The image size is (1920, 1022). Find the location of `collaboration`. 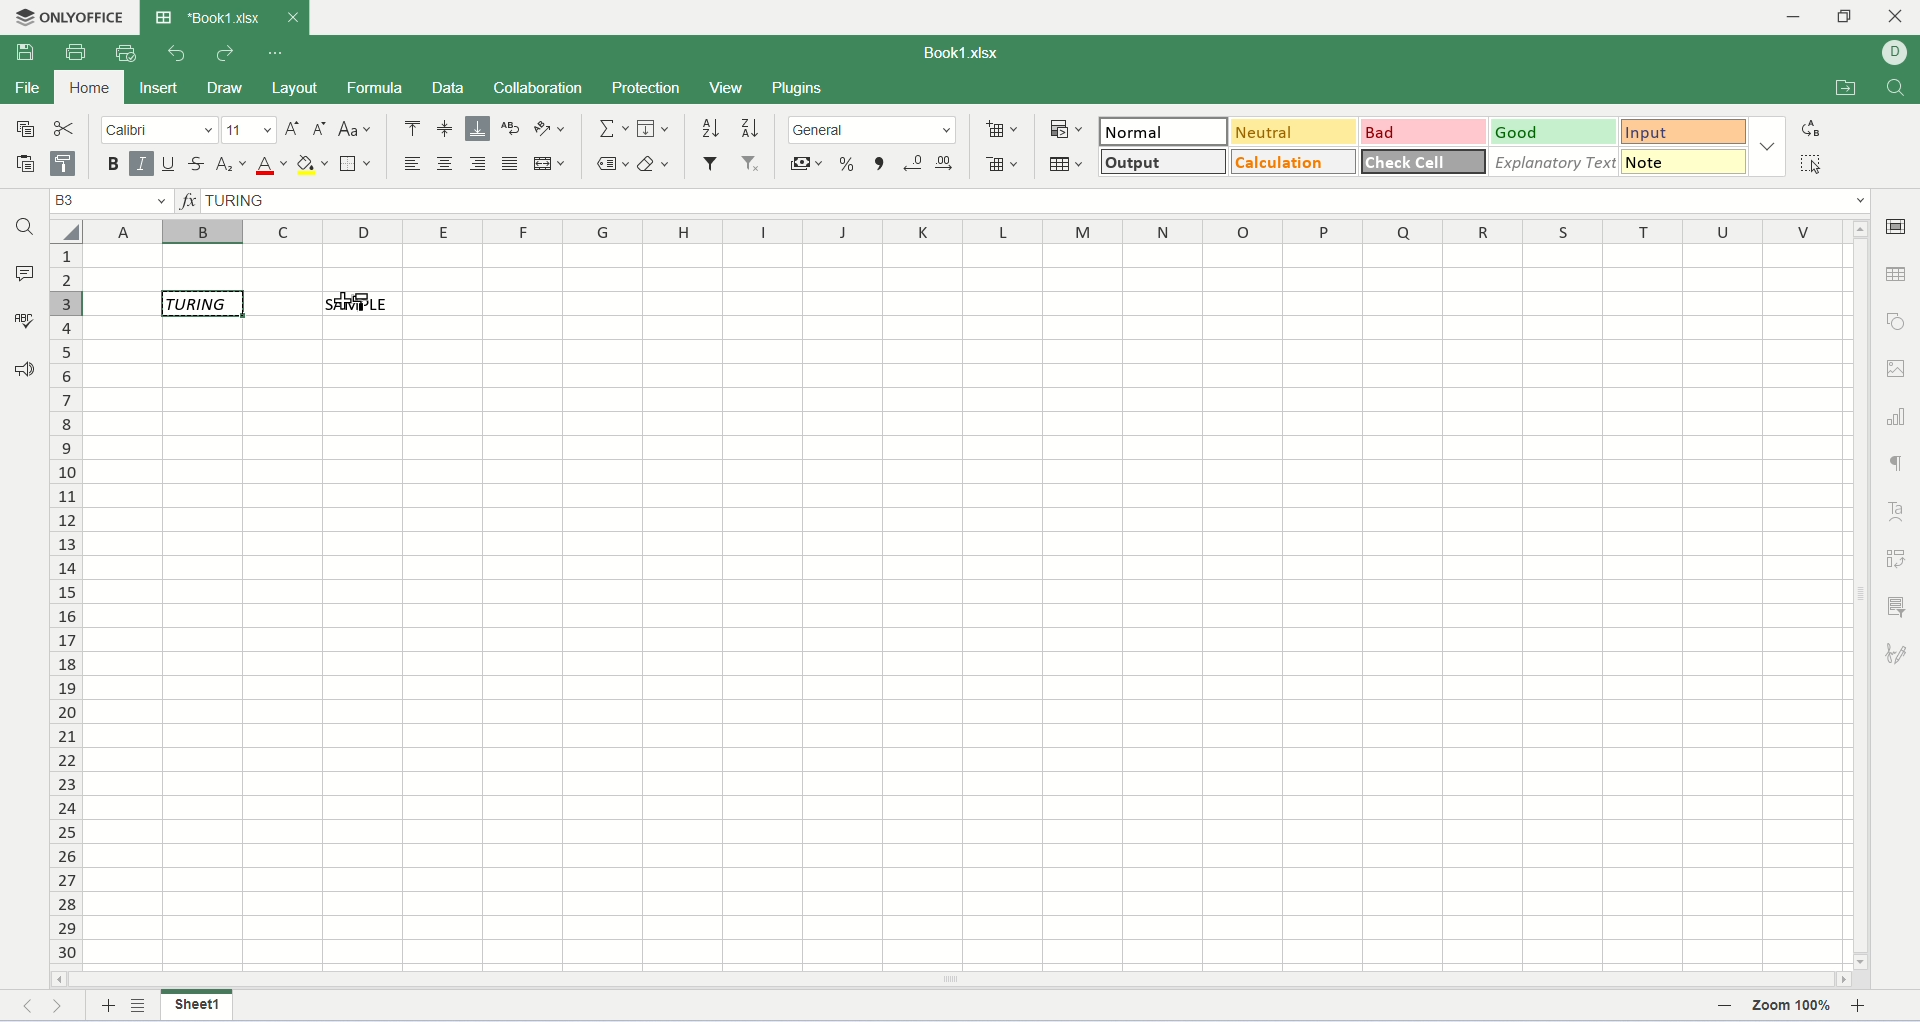

collaboration is located at coordinates (543, 90).